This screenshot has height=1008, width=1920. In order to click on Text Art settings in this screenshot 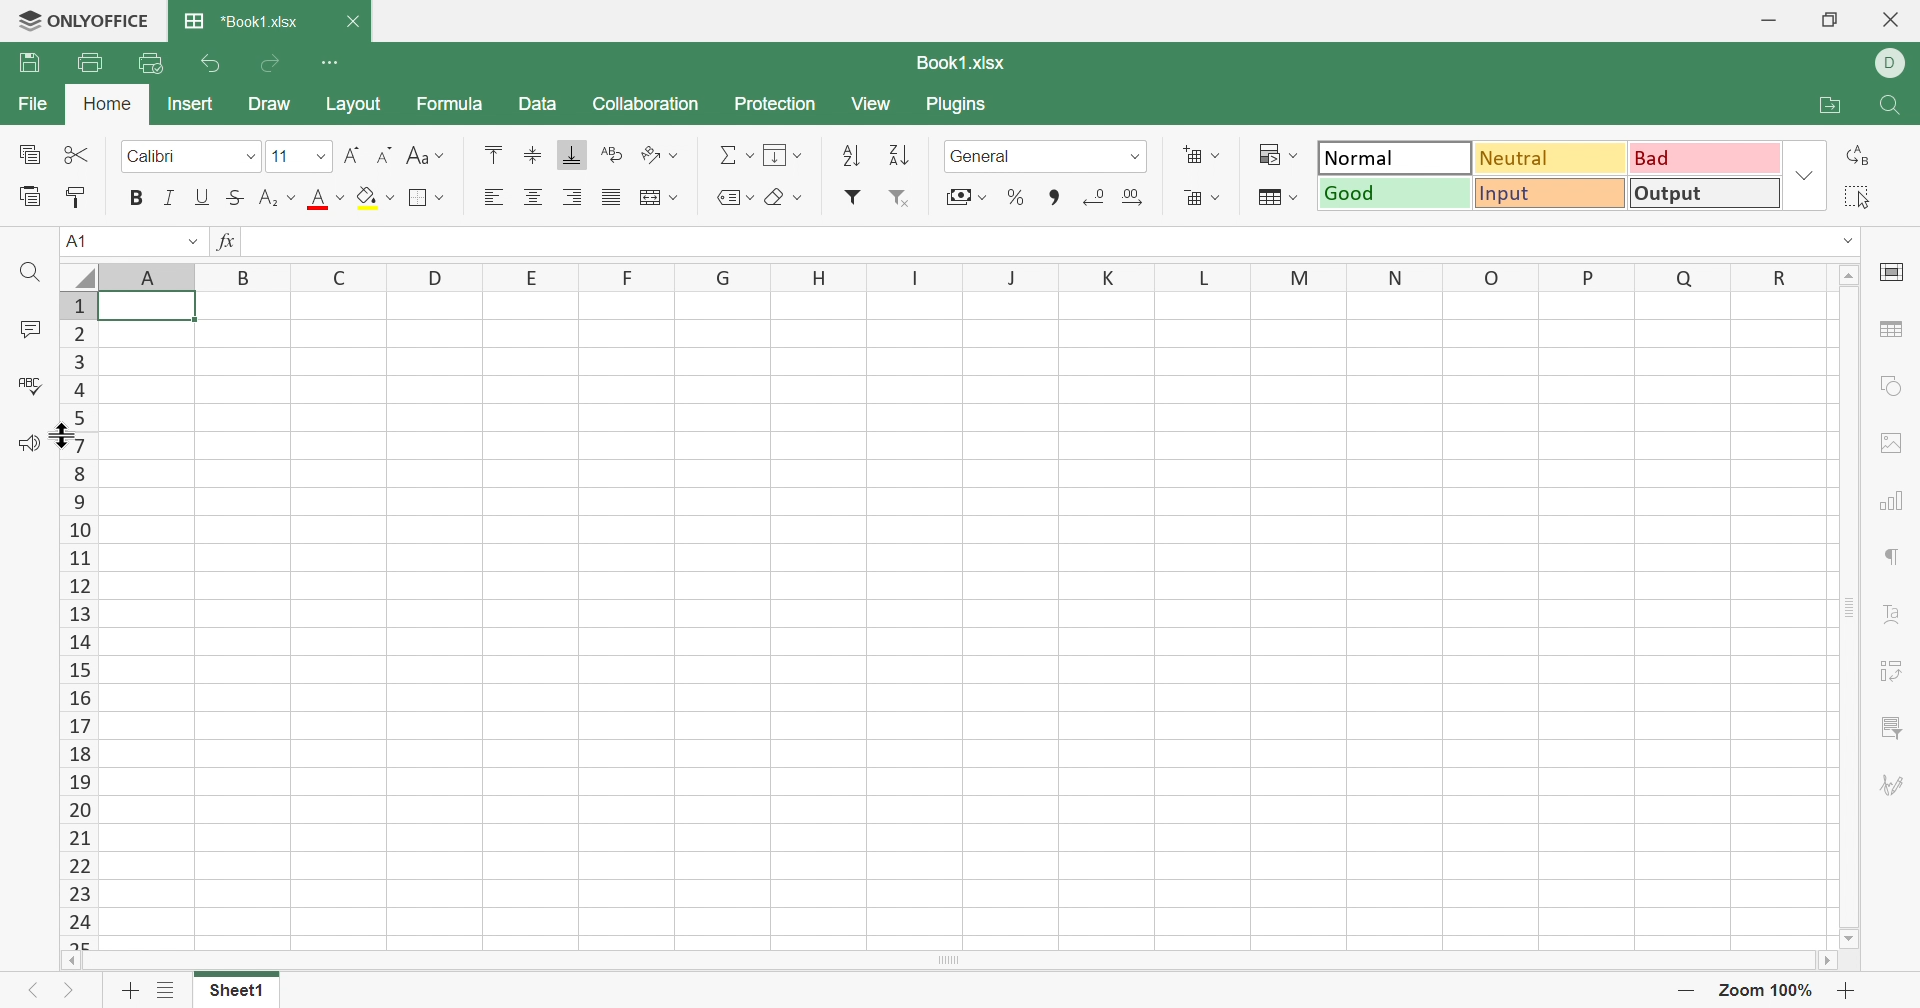, I will do `click(1892, 617)`.